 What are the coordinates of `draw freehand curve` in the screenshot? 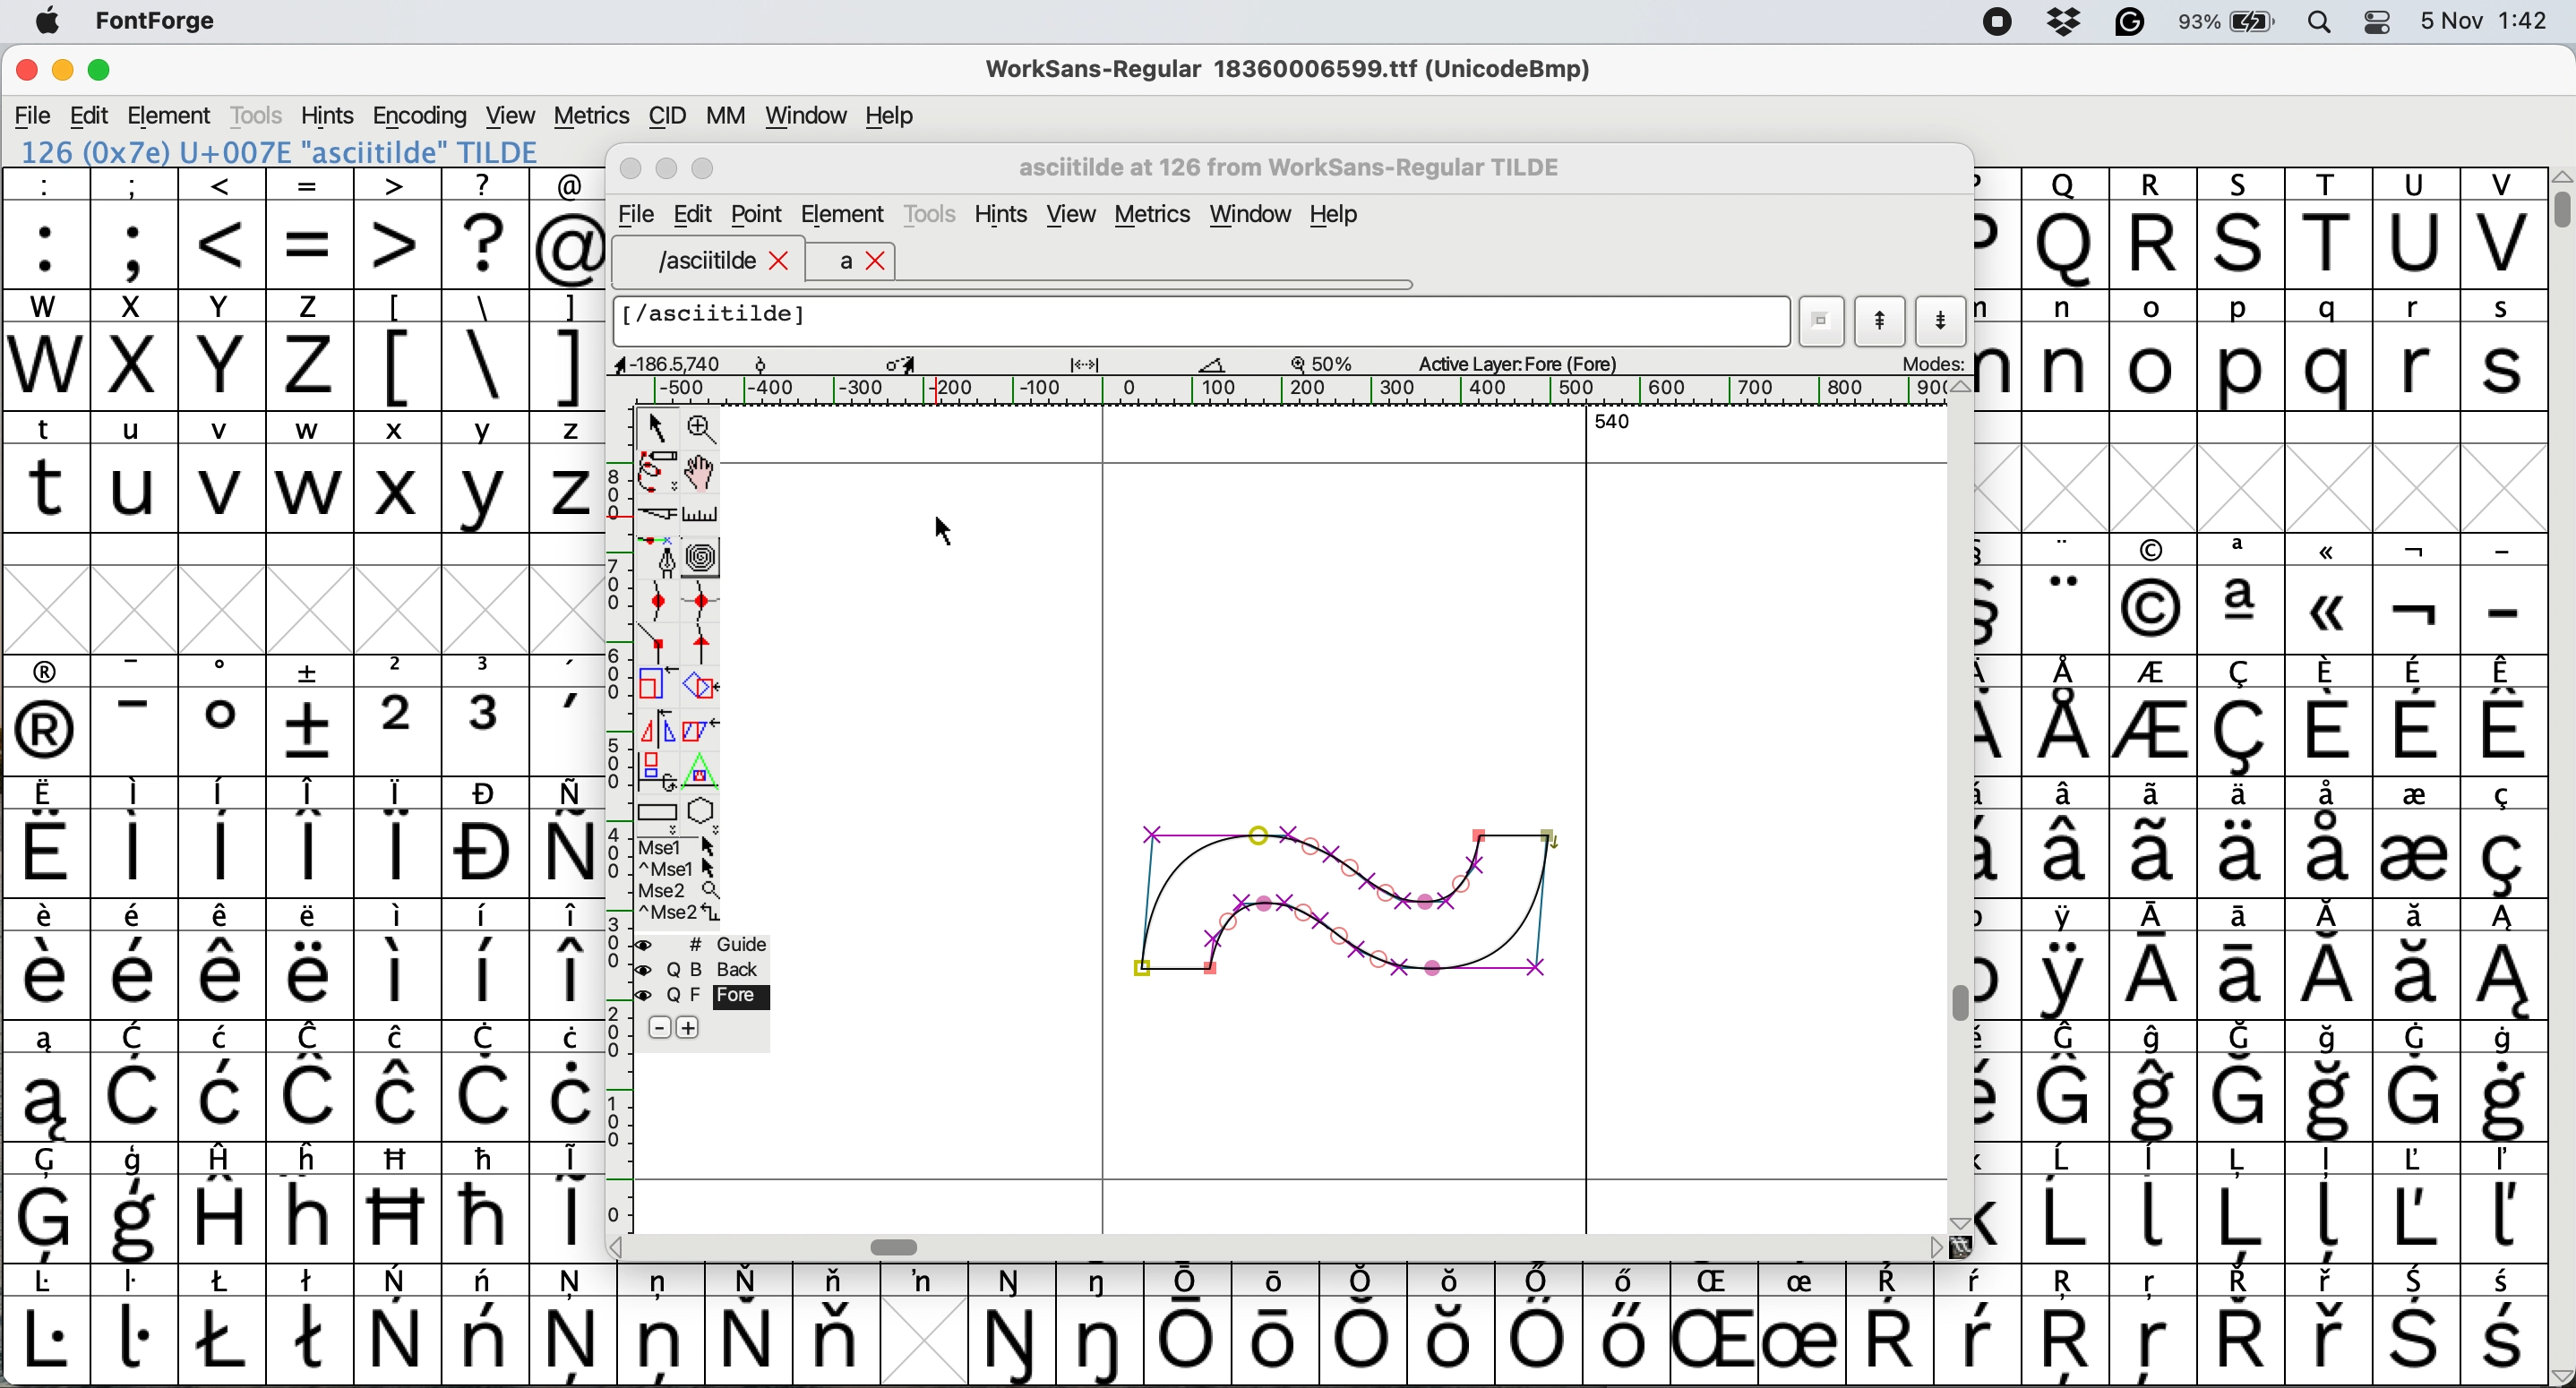 It's located at (656, 471).